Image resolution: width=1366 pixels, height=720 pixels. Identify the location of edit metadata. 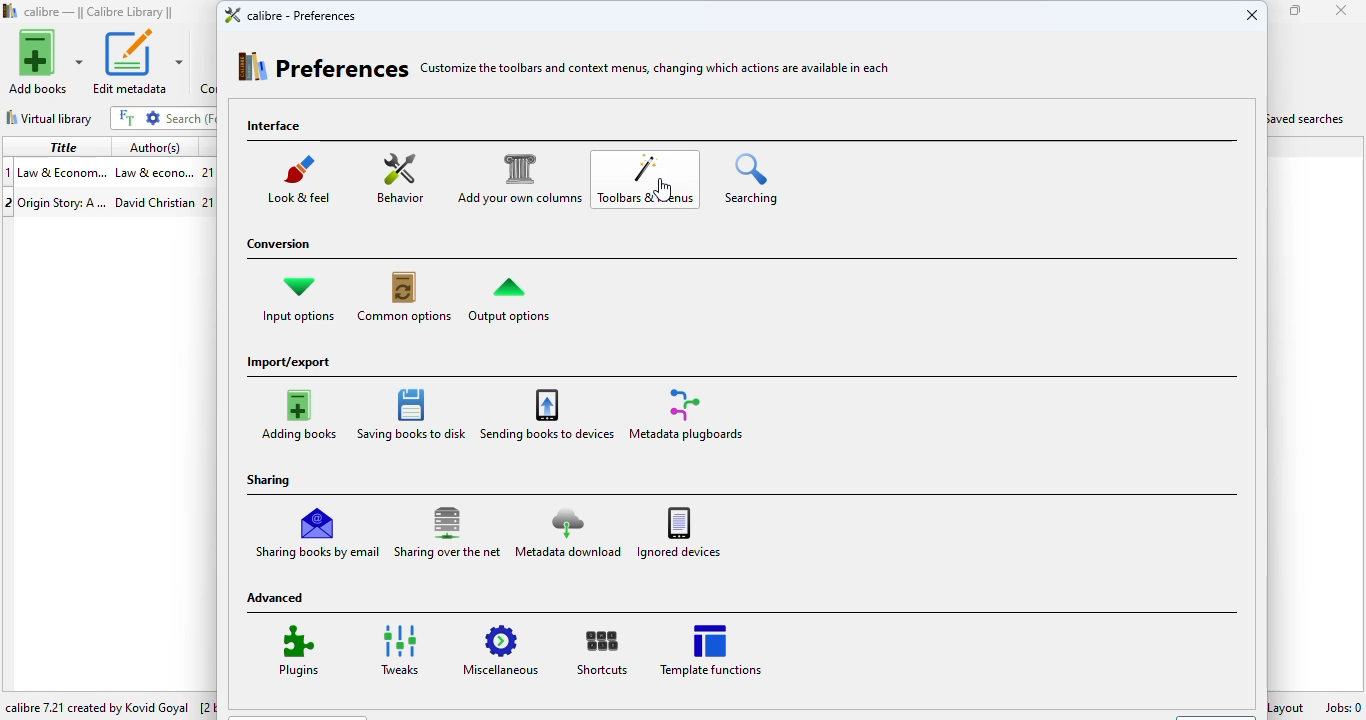
(137, 62).